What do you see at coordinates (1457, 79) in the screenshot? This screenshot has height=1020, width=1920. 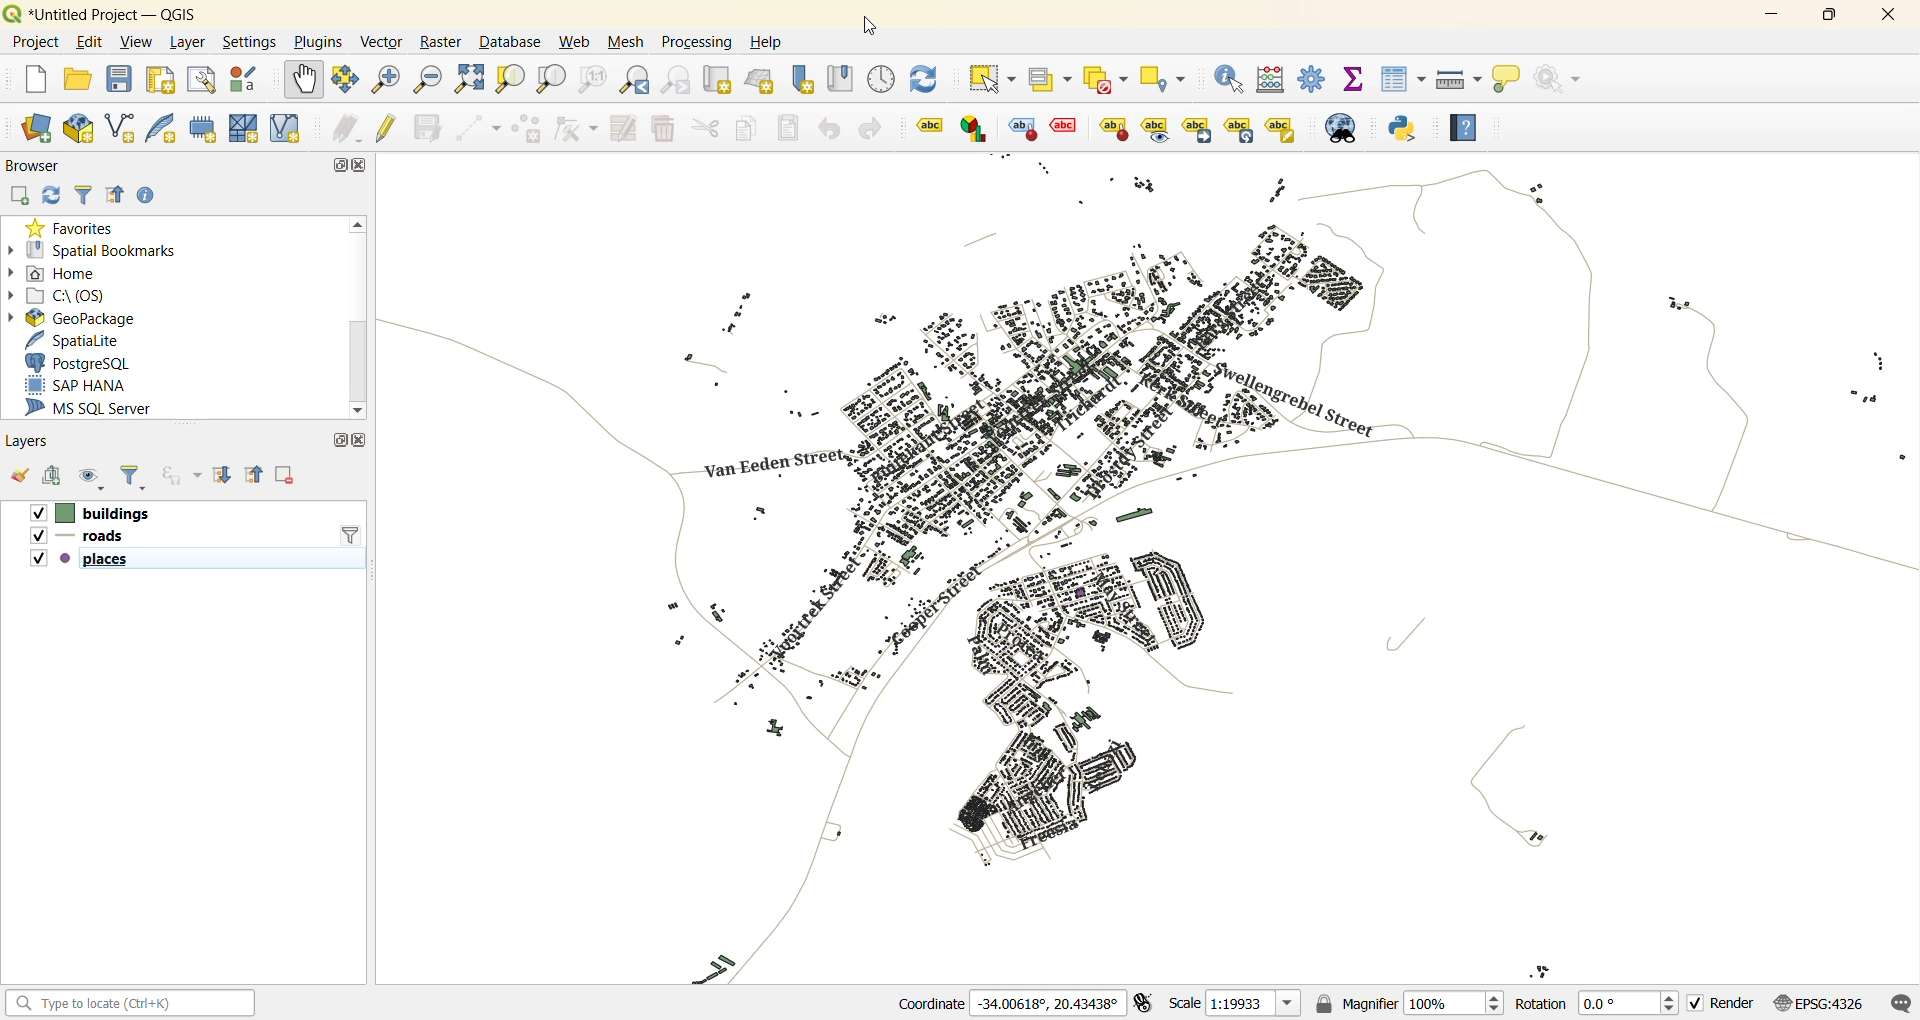 I see `measure line` at bounding box center [1457, 79].